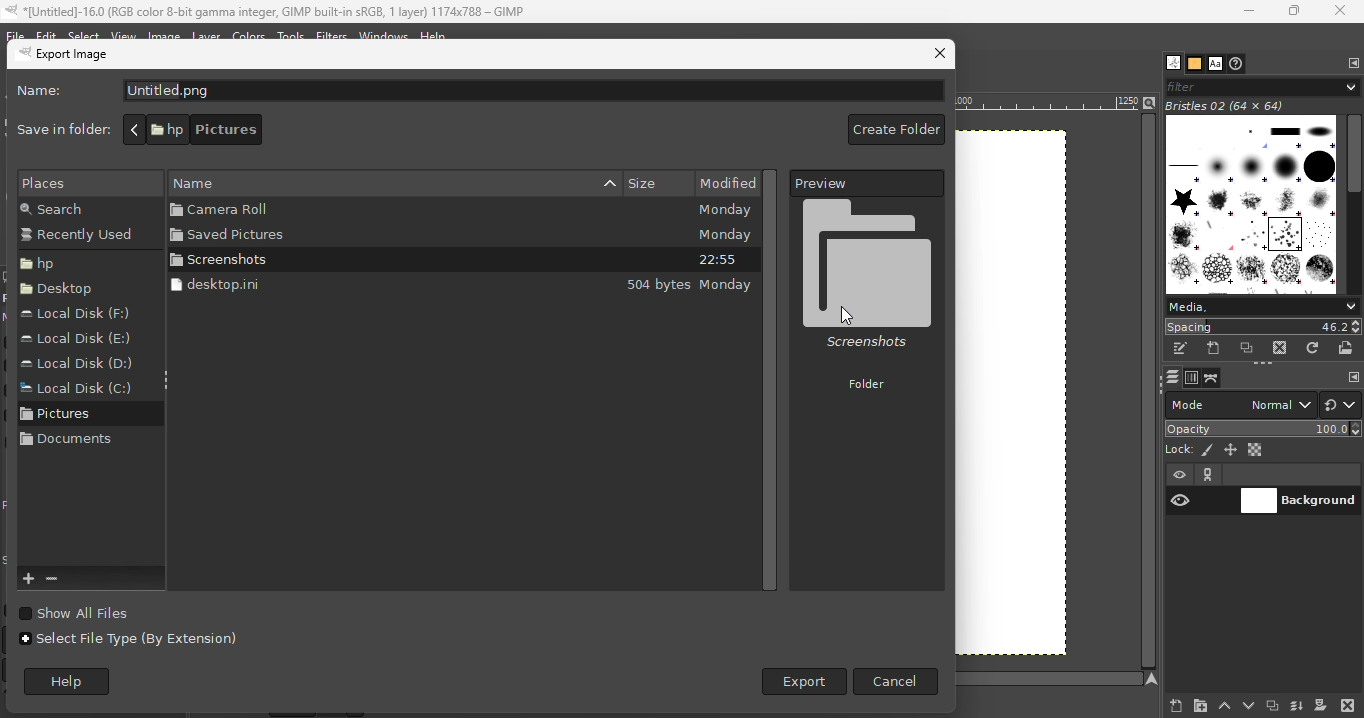 The image size is (1364, 718). I want to click on Refresh brushes, so click(1313, 348).